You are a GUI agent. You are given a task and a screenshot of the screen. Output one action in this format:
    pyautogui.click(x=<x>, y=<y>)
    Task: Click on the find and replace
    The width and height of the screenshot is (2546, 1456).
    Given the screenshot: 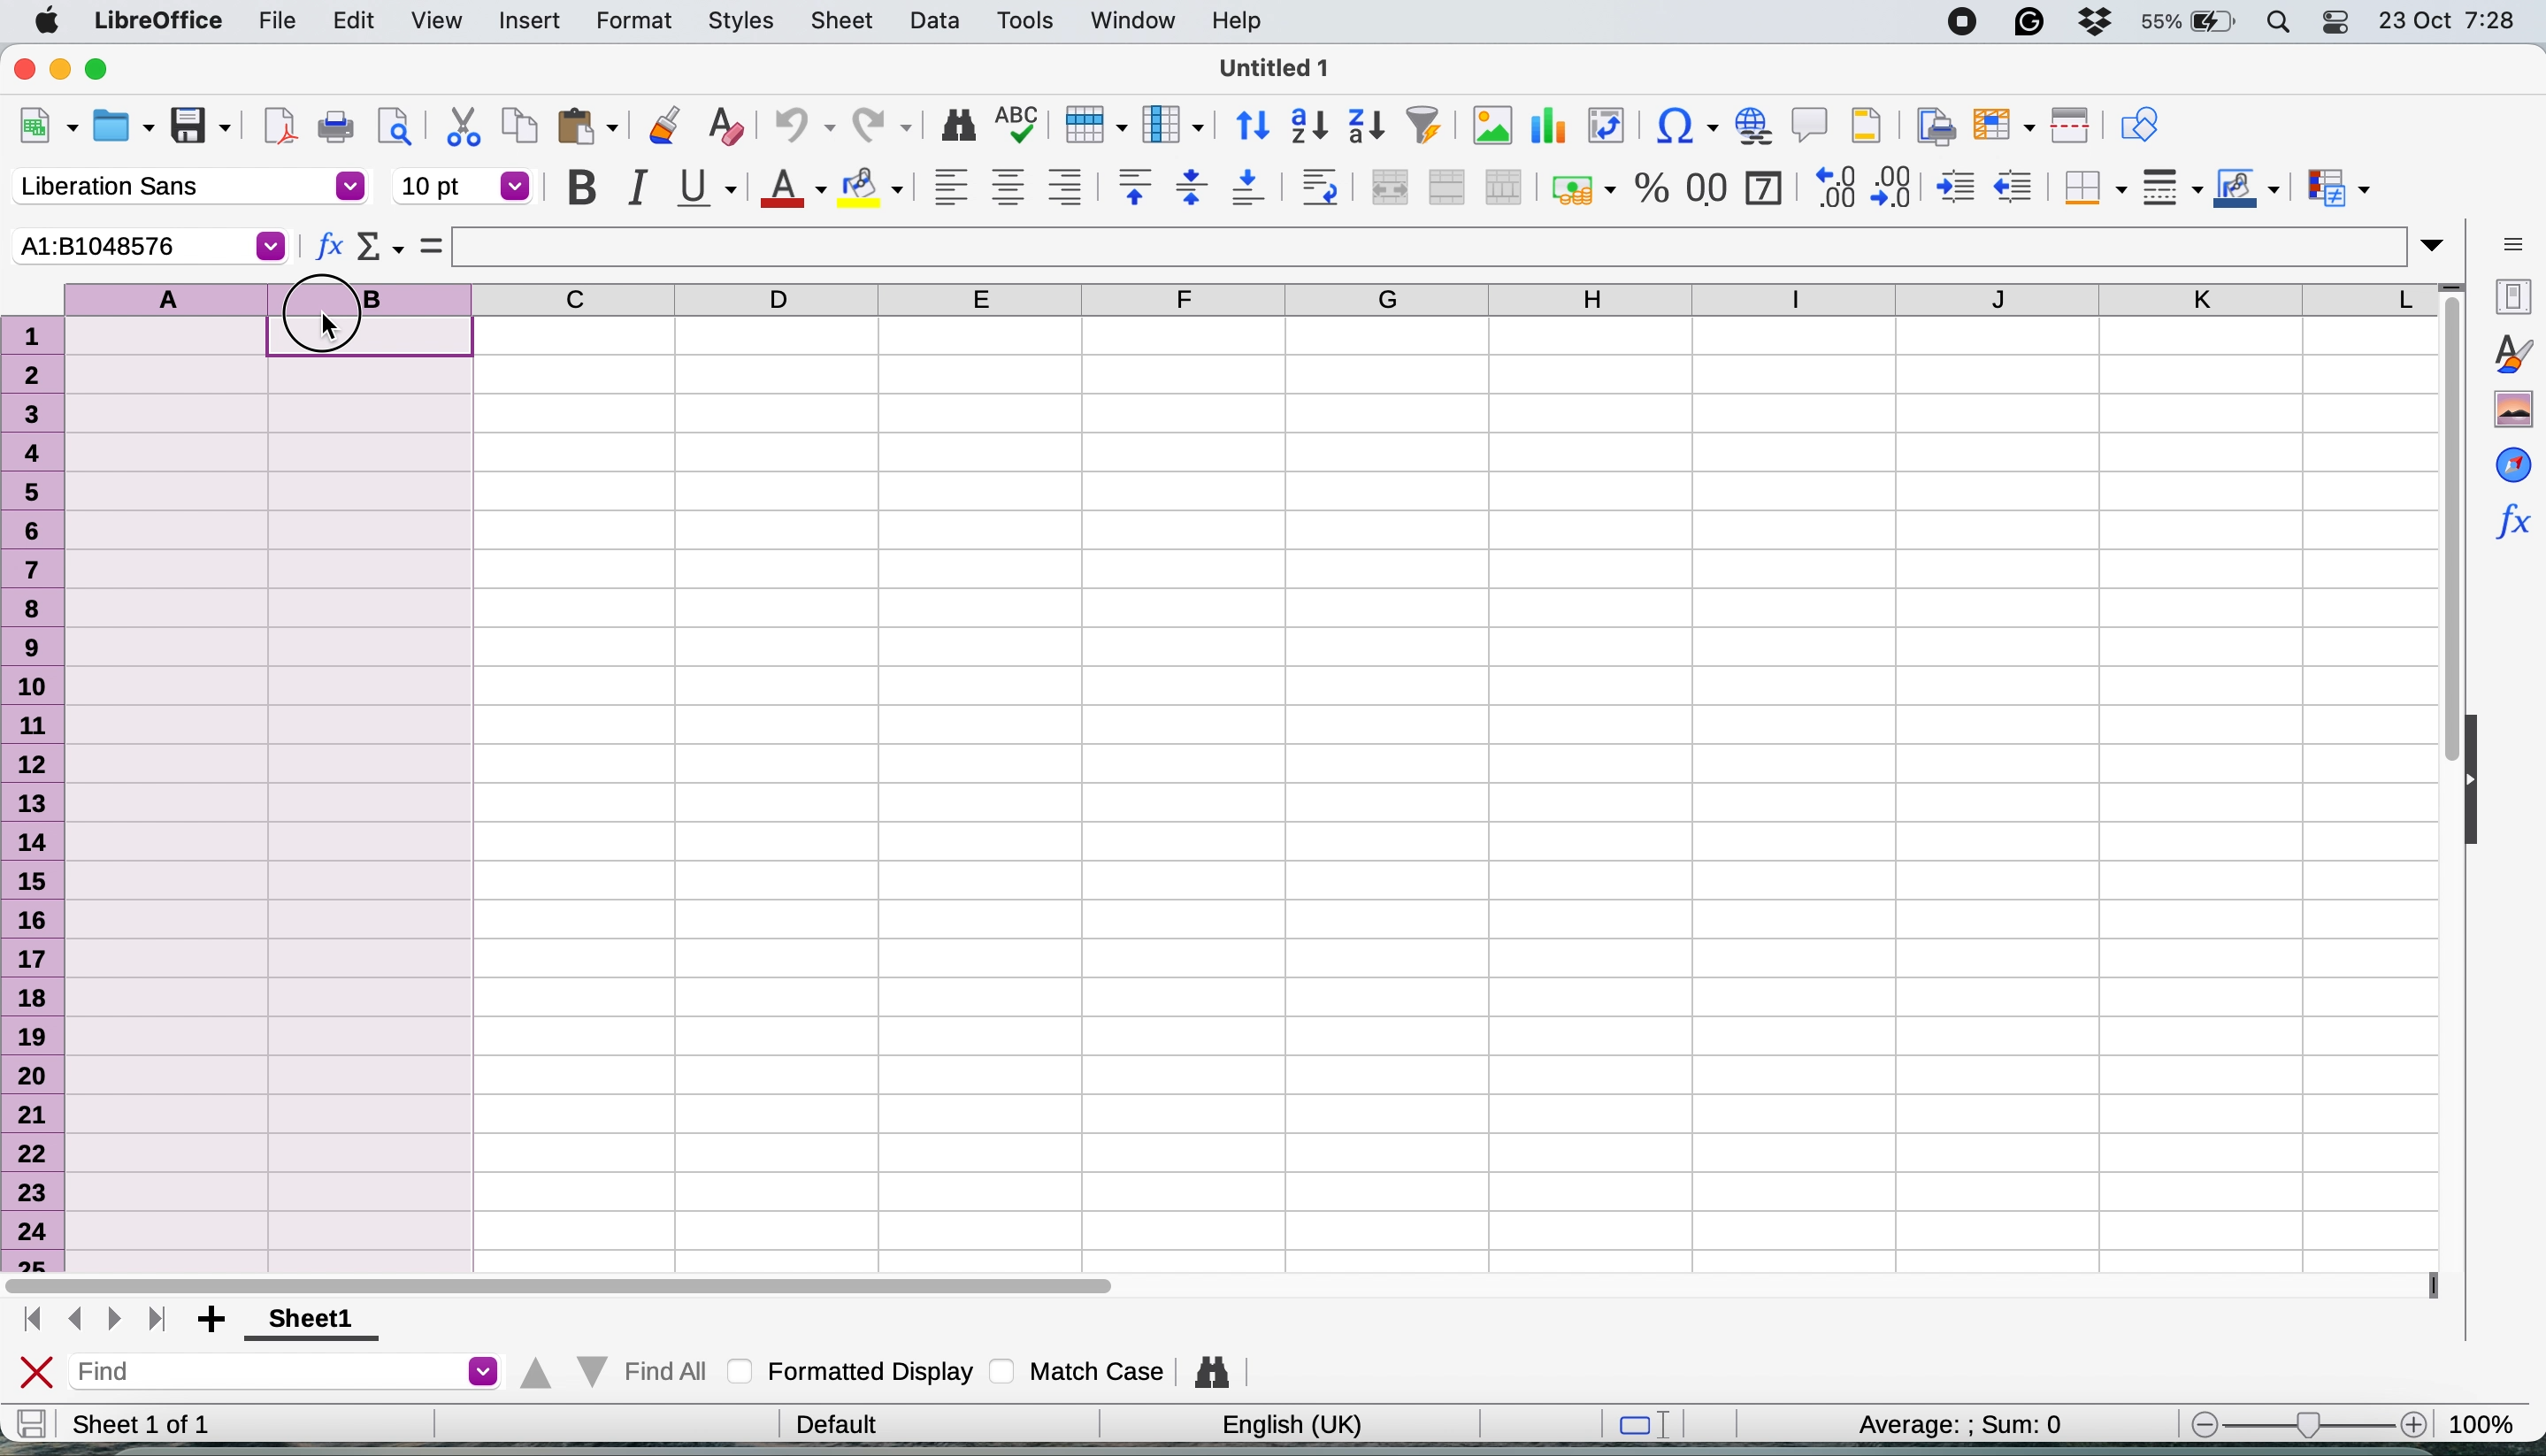 What is the action you would take?
    pyautogui.click(x=951, y=124)
    